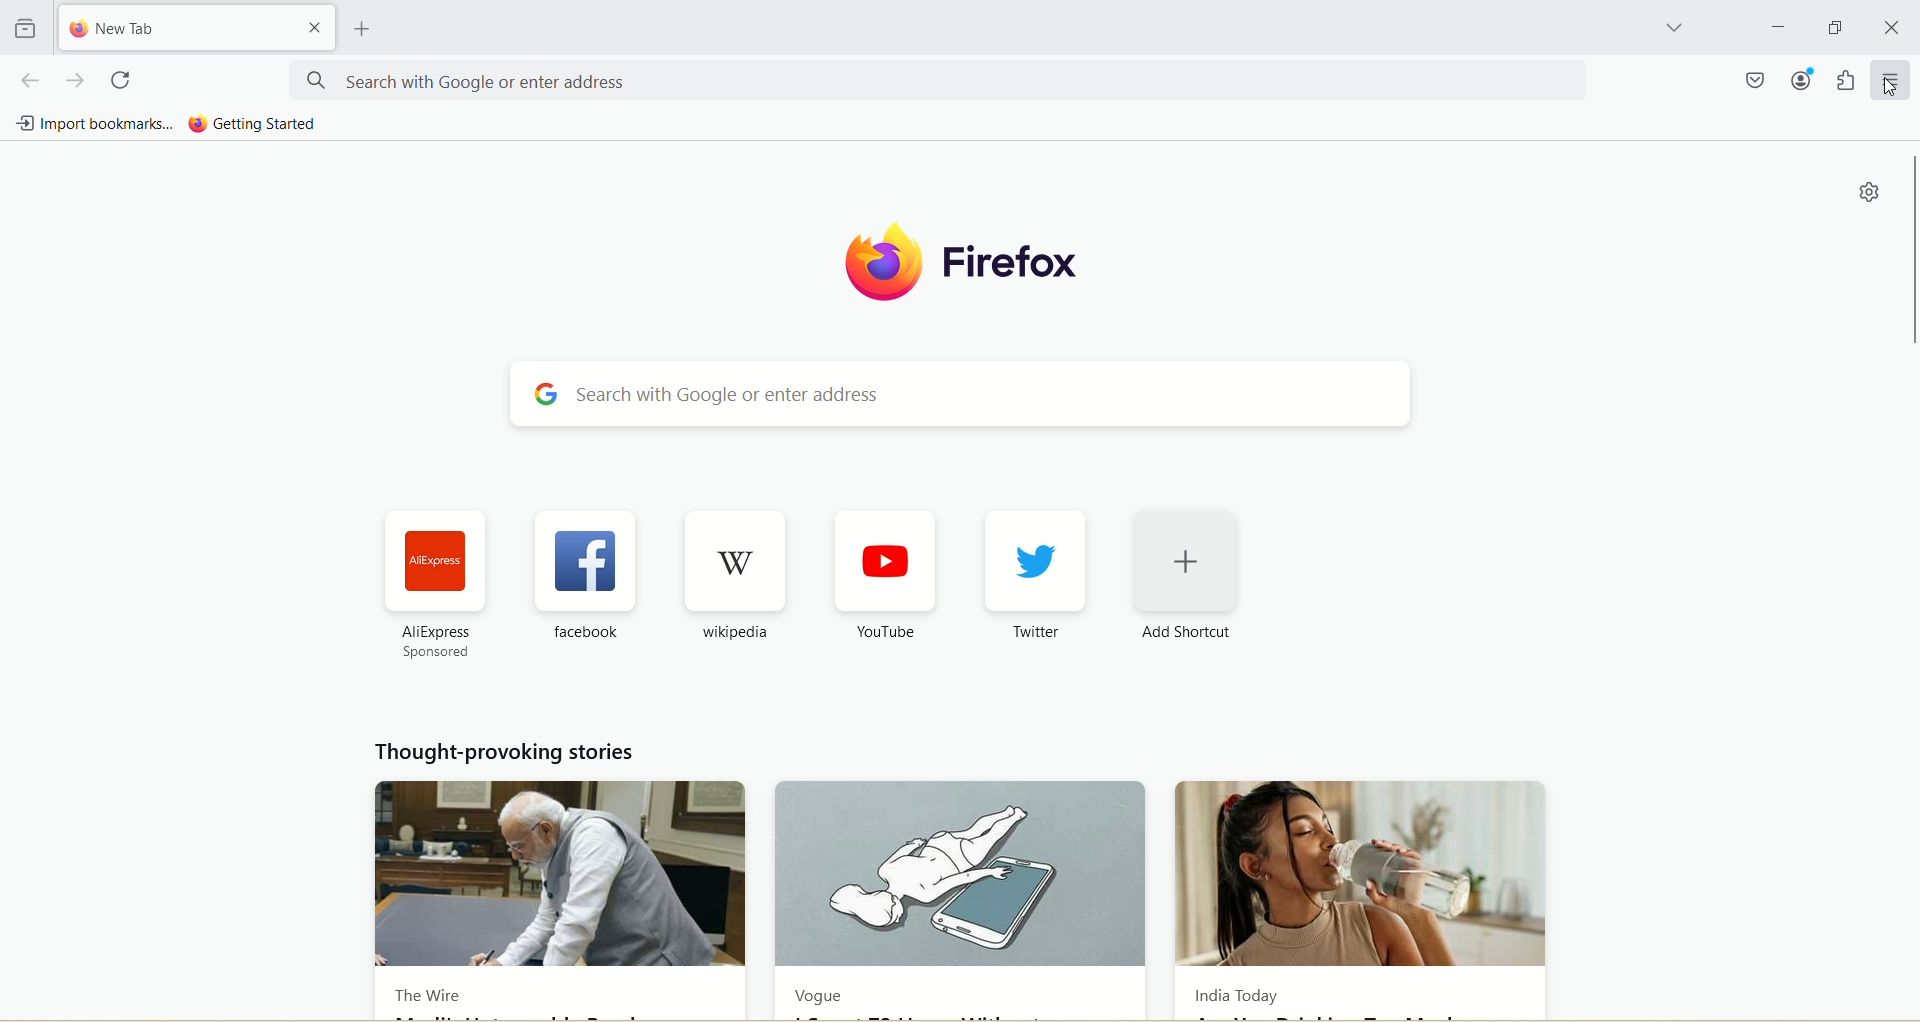  What do you see at coordinates (887, 561) in the screenshot?
I see `youtube` at bounding box center [887, 561].